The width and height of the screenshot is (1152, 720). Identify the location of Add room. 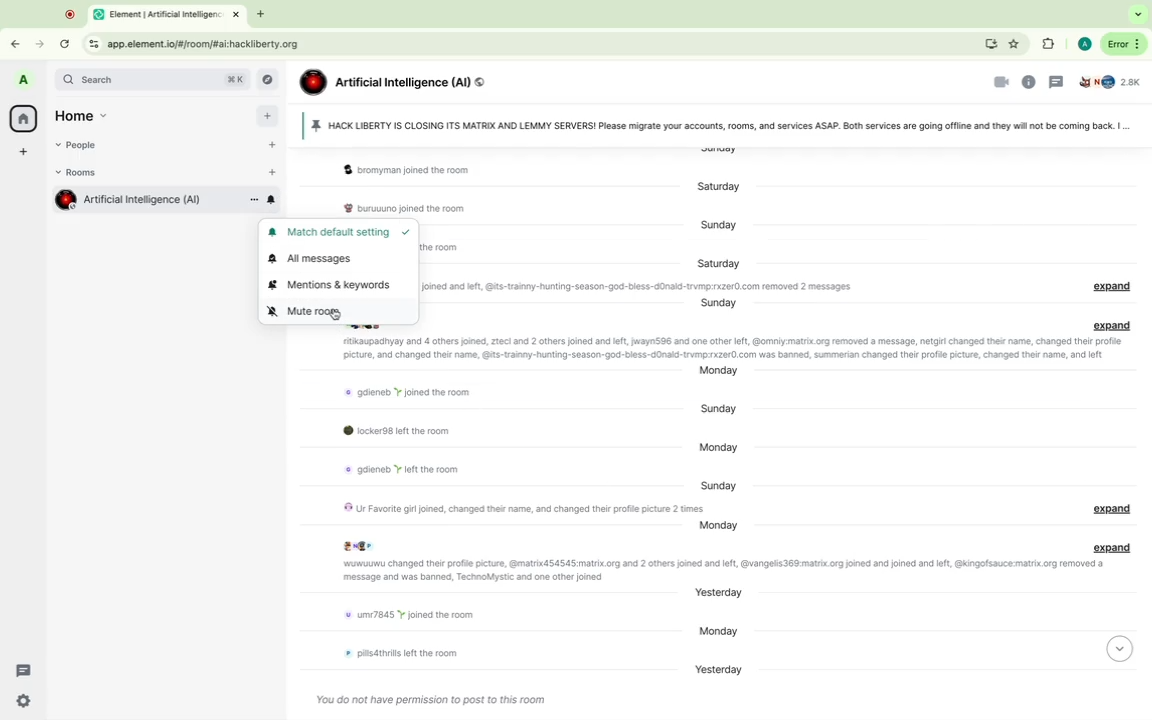
(275, 173).